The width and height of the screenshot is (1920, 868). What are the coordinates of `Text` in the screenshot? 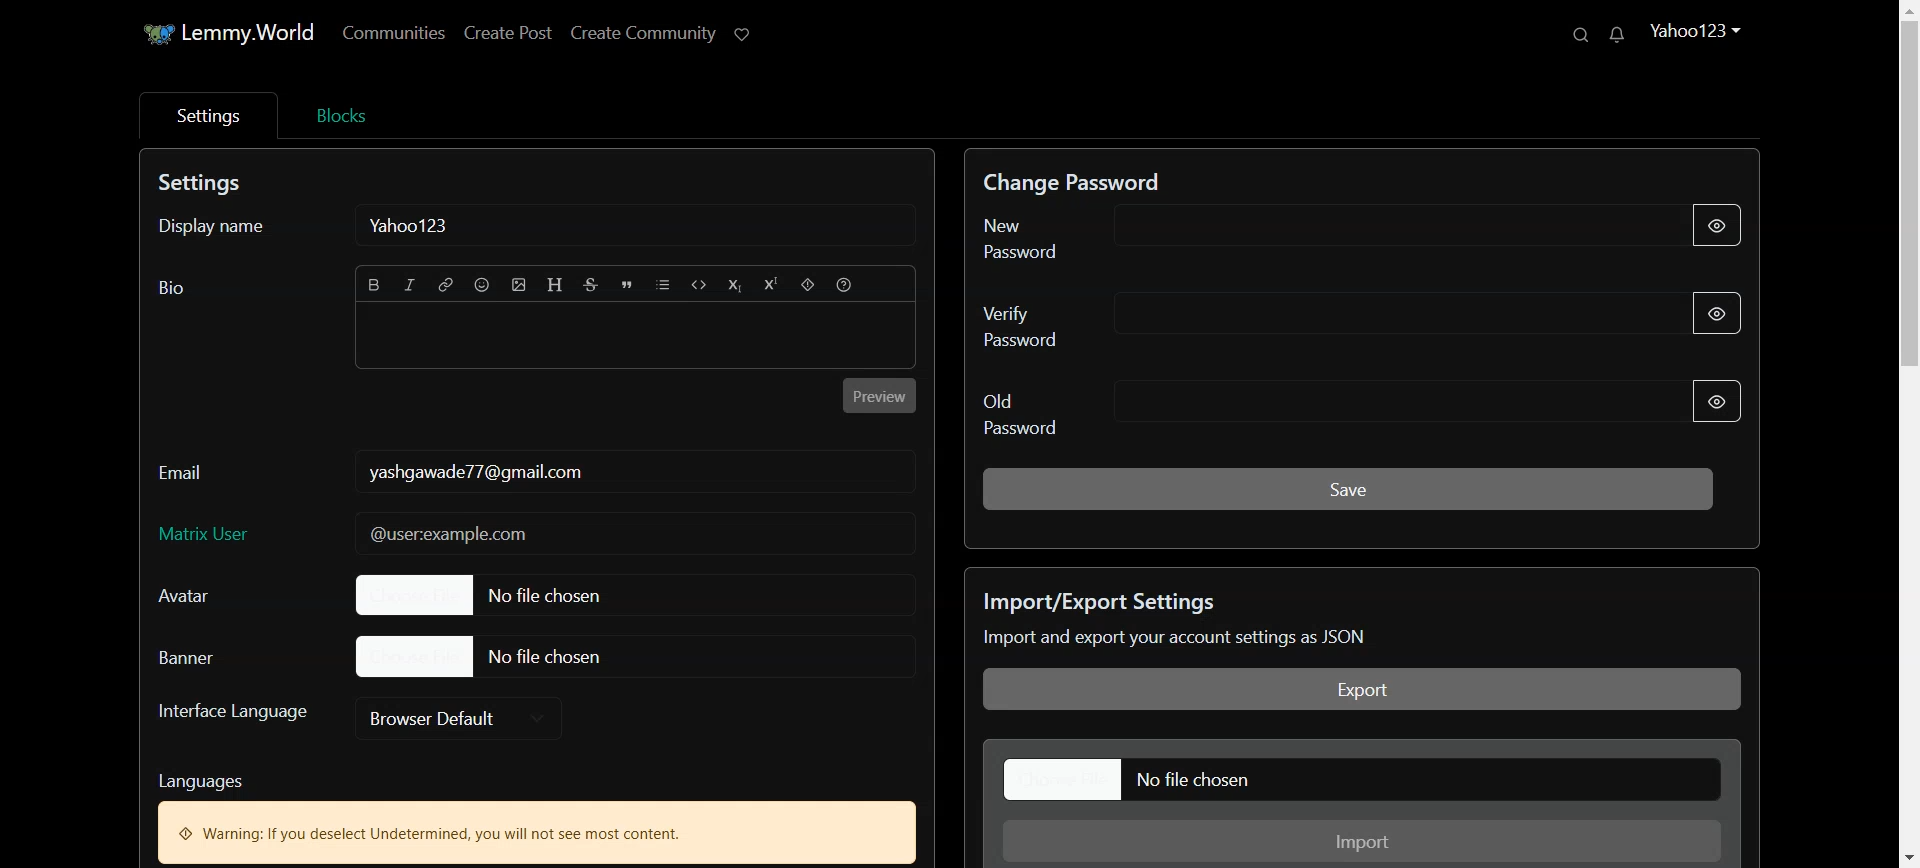 It's located at (205, 185).